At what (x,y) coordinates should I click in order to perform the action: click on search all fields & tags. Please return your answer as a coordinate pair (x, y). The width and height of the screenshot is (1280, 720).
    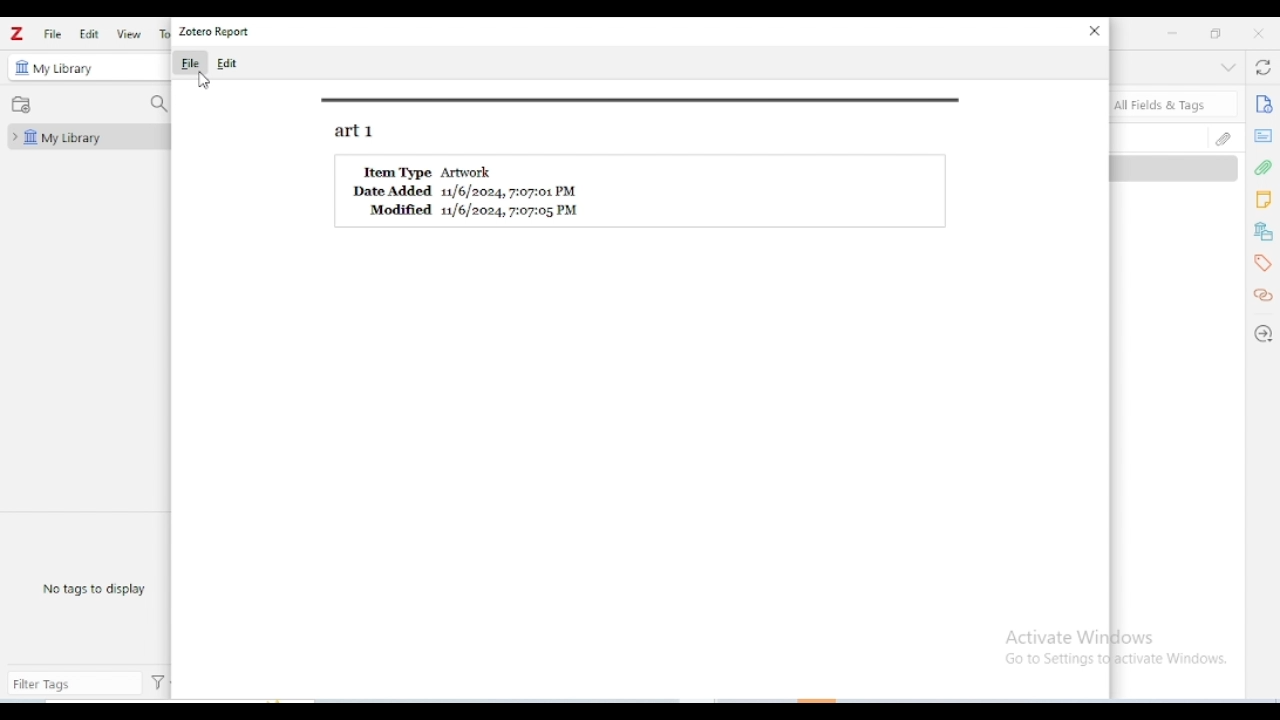
    Looking at the image, I should click on (1175, 104).